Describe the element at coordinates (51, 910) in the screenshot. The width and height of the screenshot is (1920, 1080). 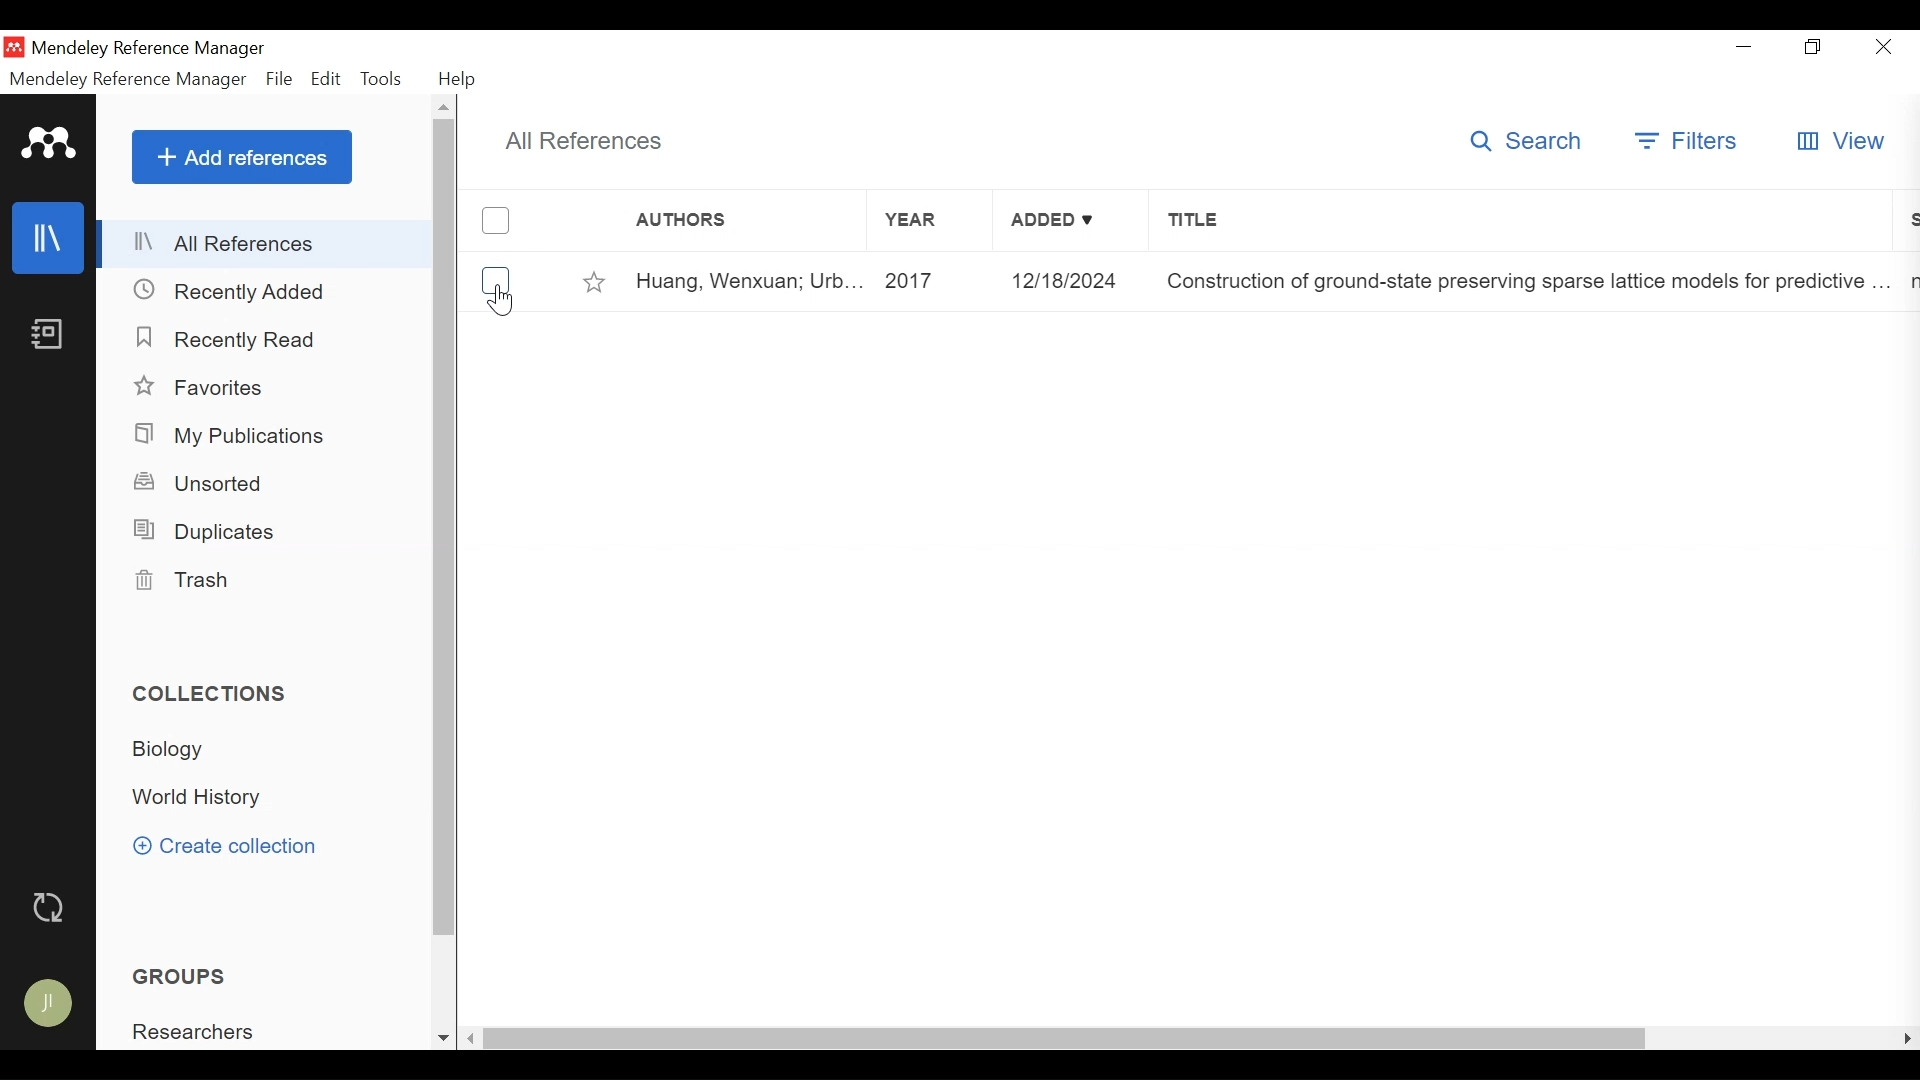
I see `Sync` at that location.